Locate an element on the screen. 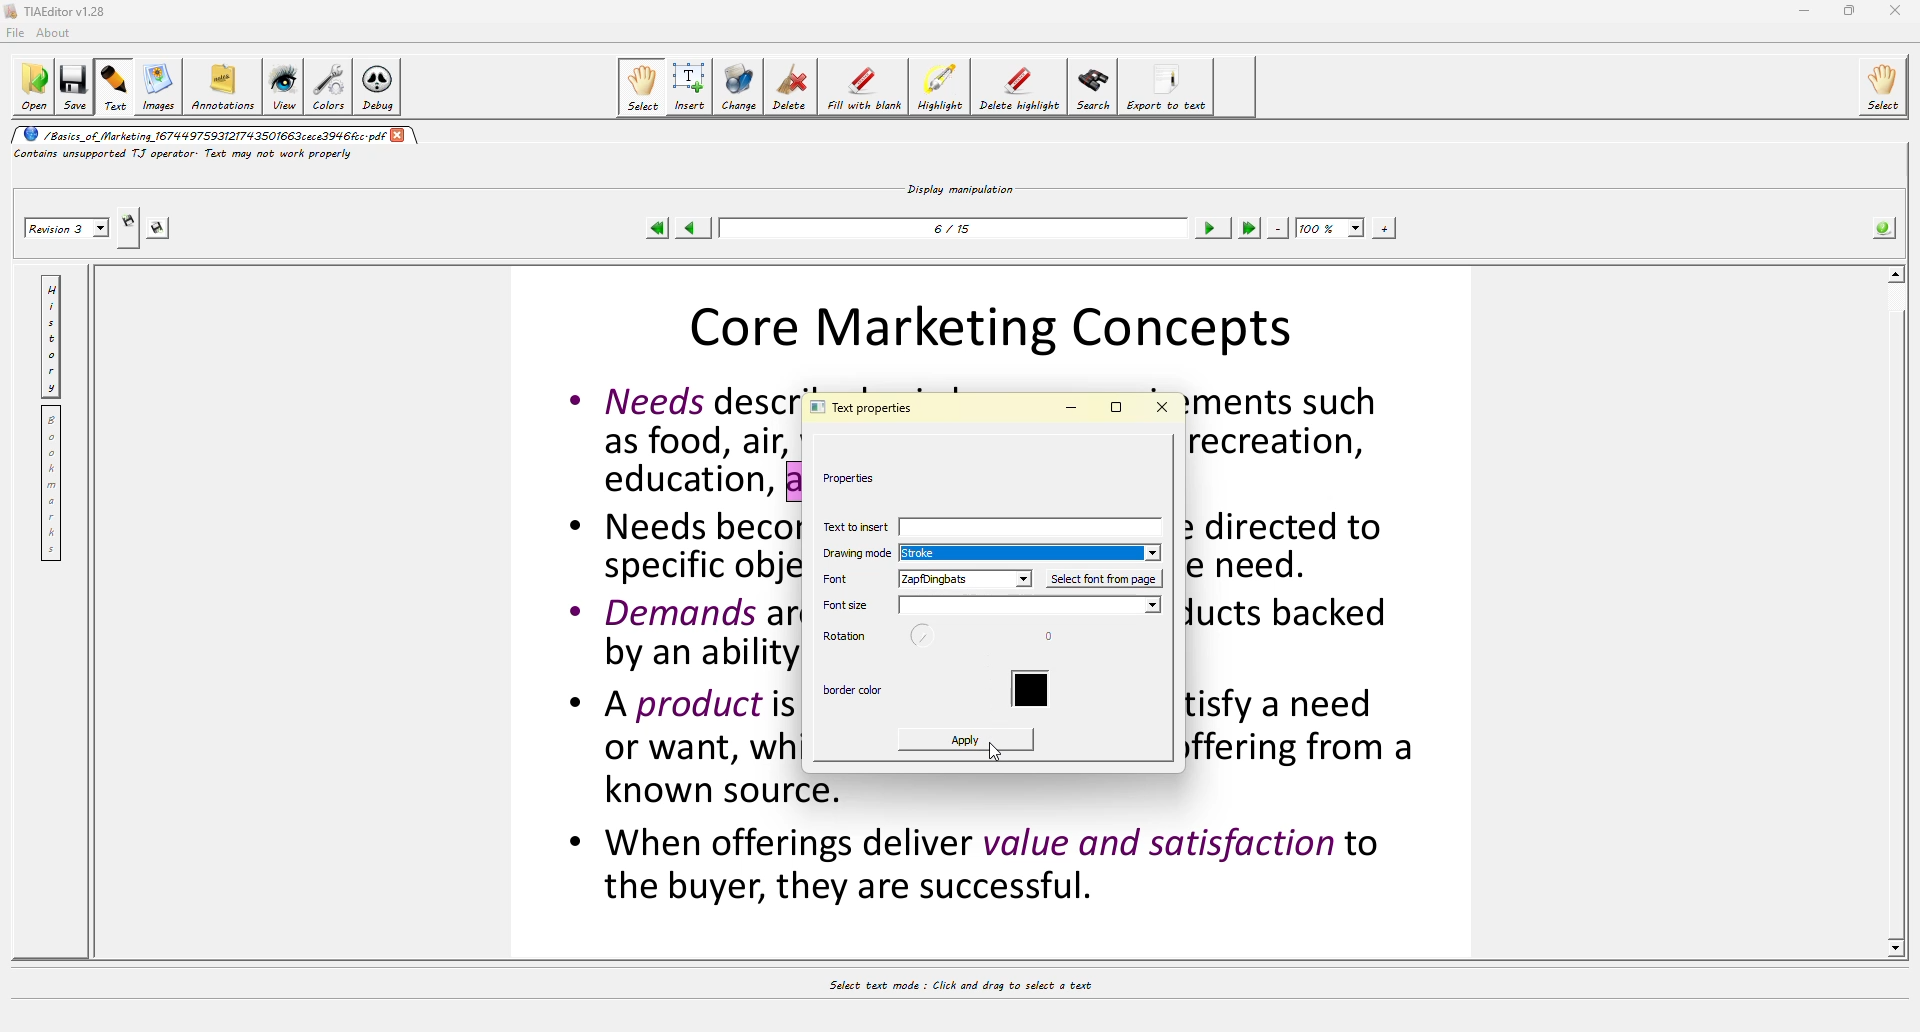 This screenshot has height=1032, width=1920. fill with blank is located at coordinates (861, 90).